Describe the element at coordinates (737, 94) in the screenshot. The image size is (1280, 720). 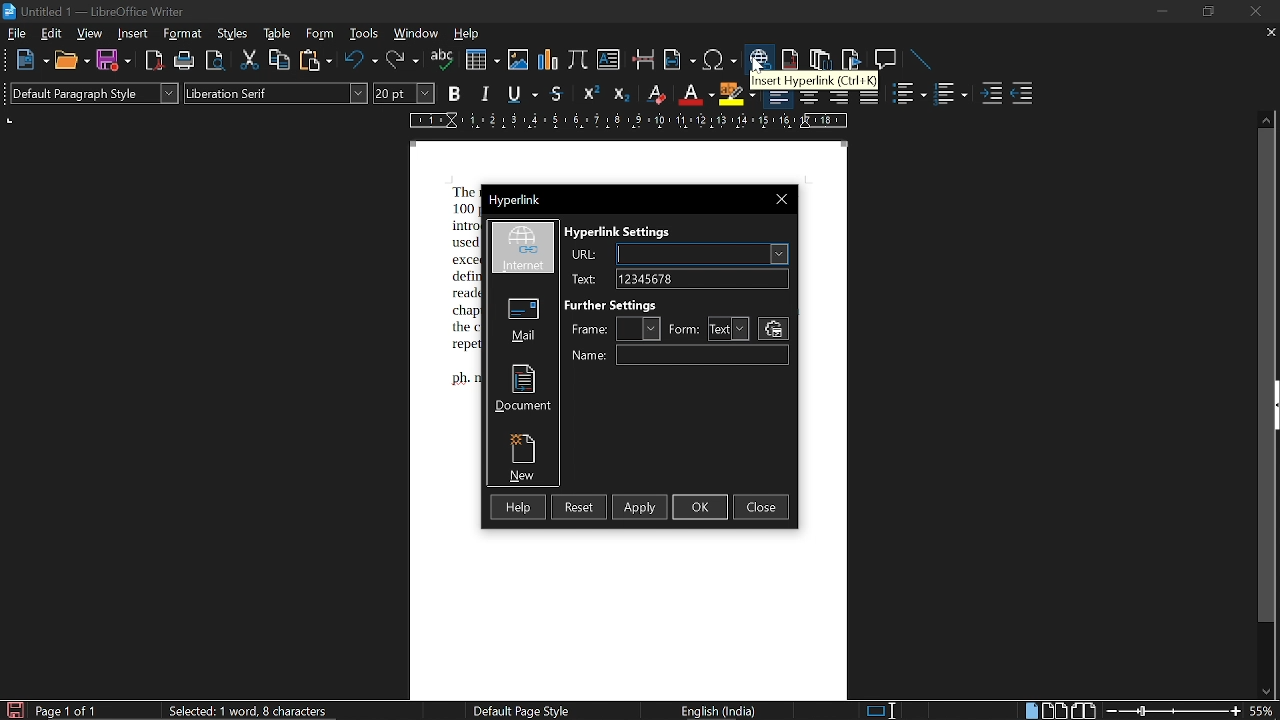
I see `highlight` at that location.